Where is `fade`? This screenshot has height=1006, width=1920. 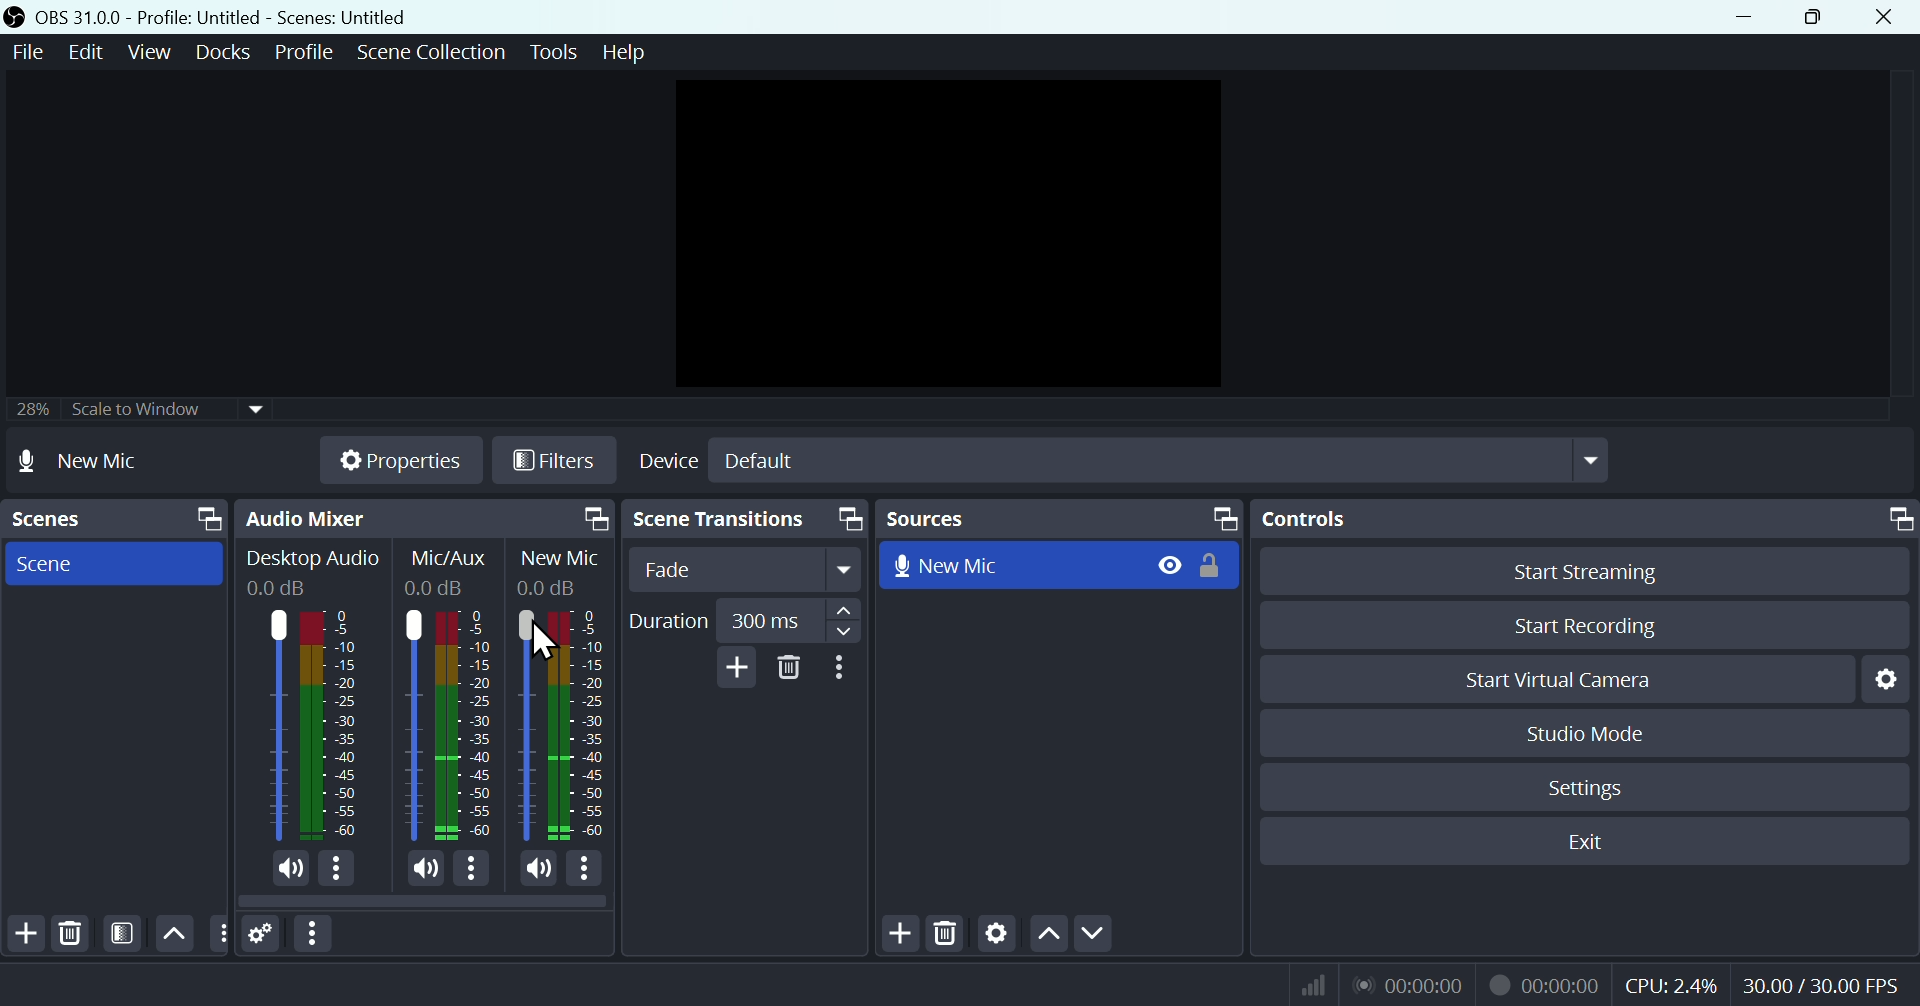
fade is located at coordinates (747, 570).